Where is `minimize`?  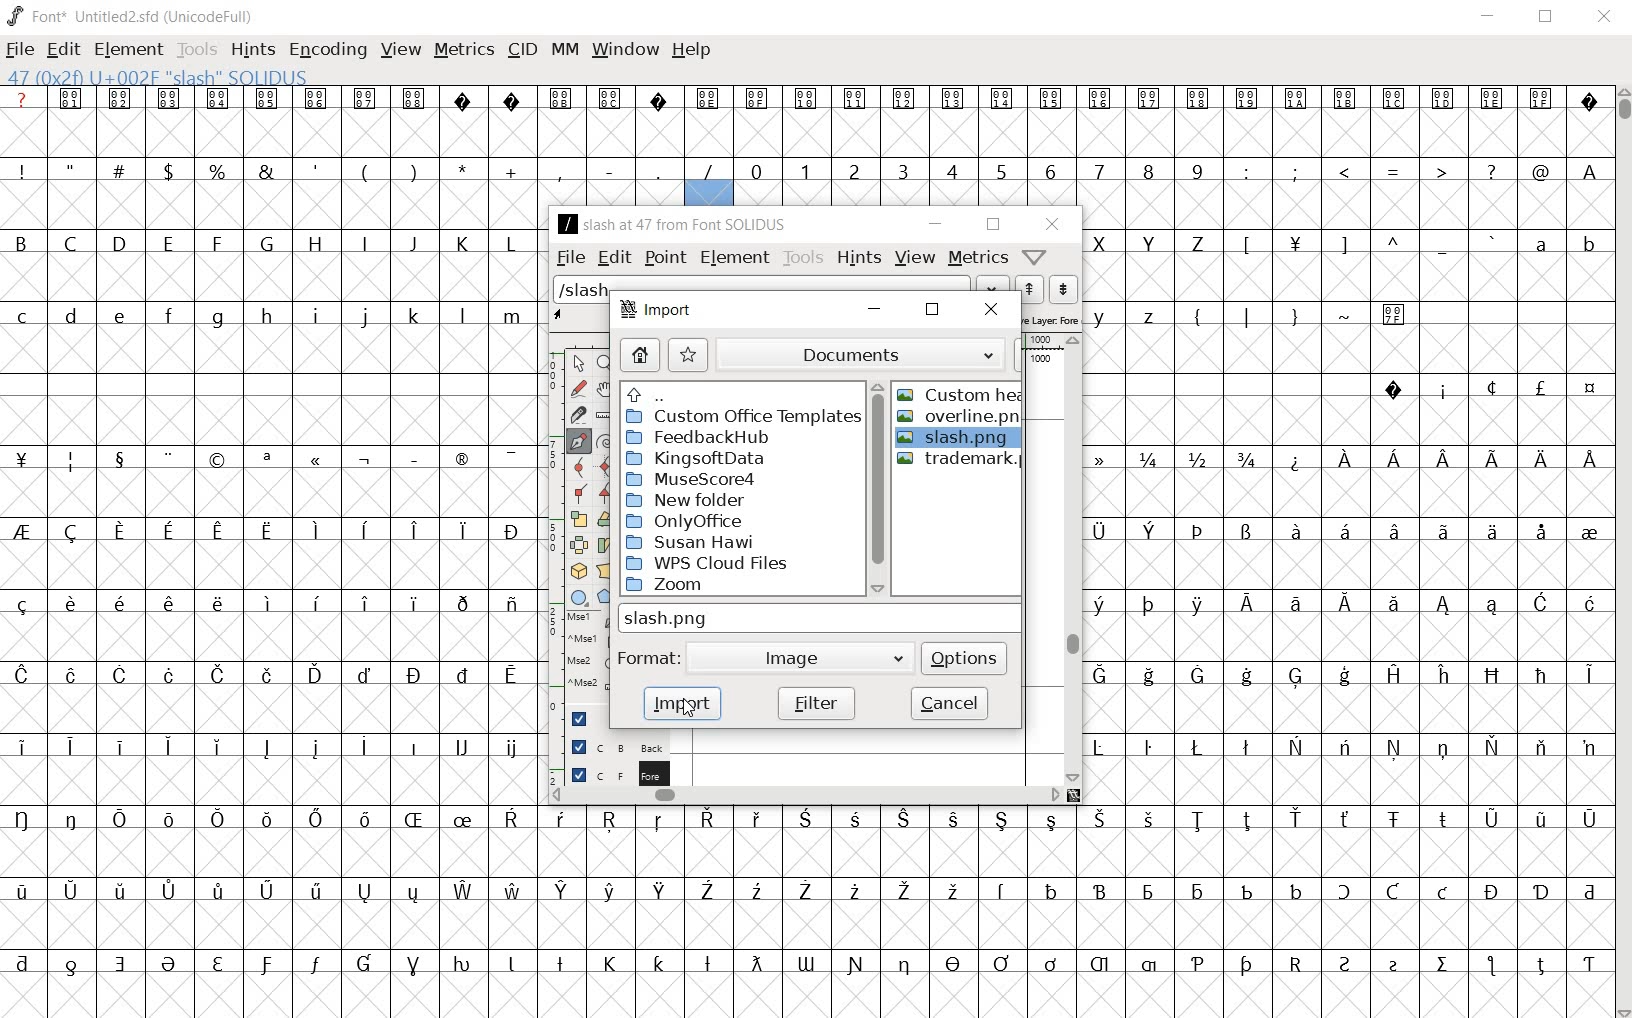
minimize is located at coordinates (874, 308).